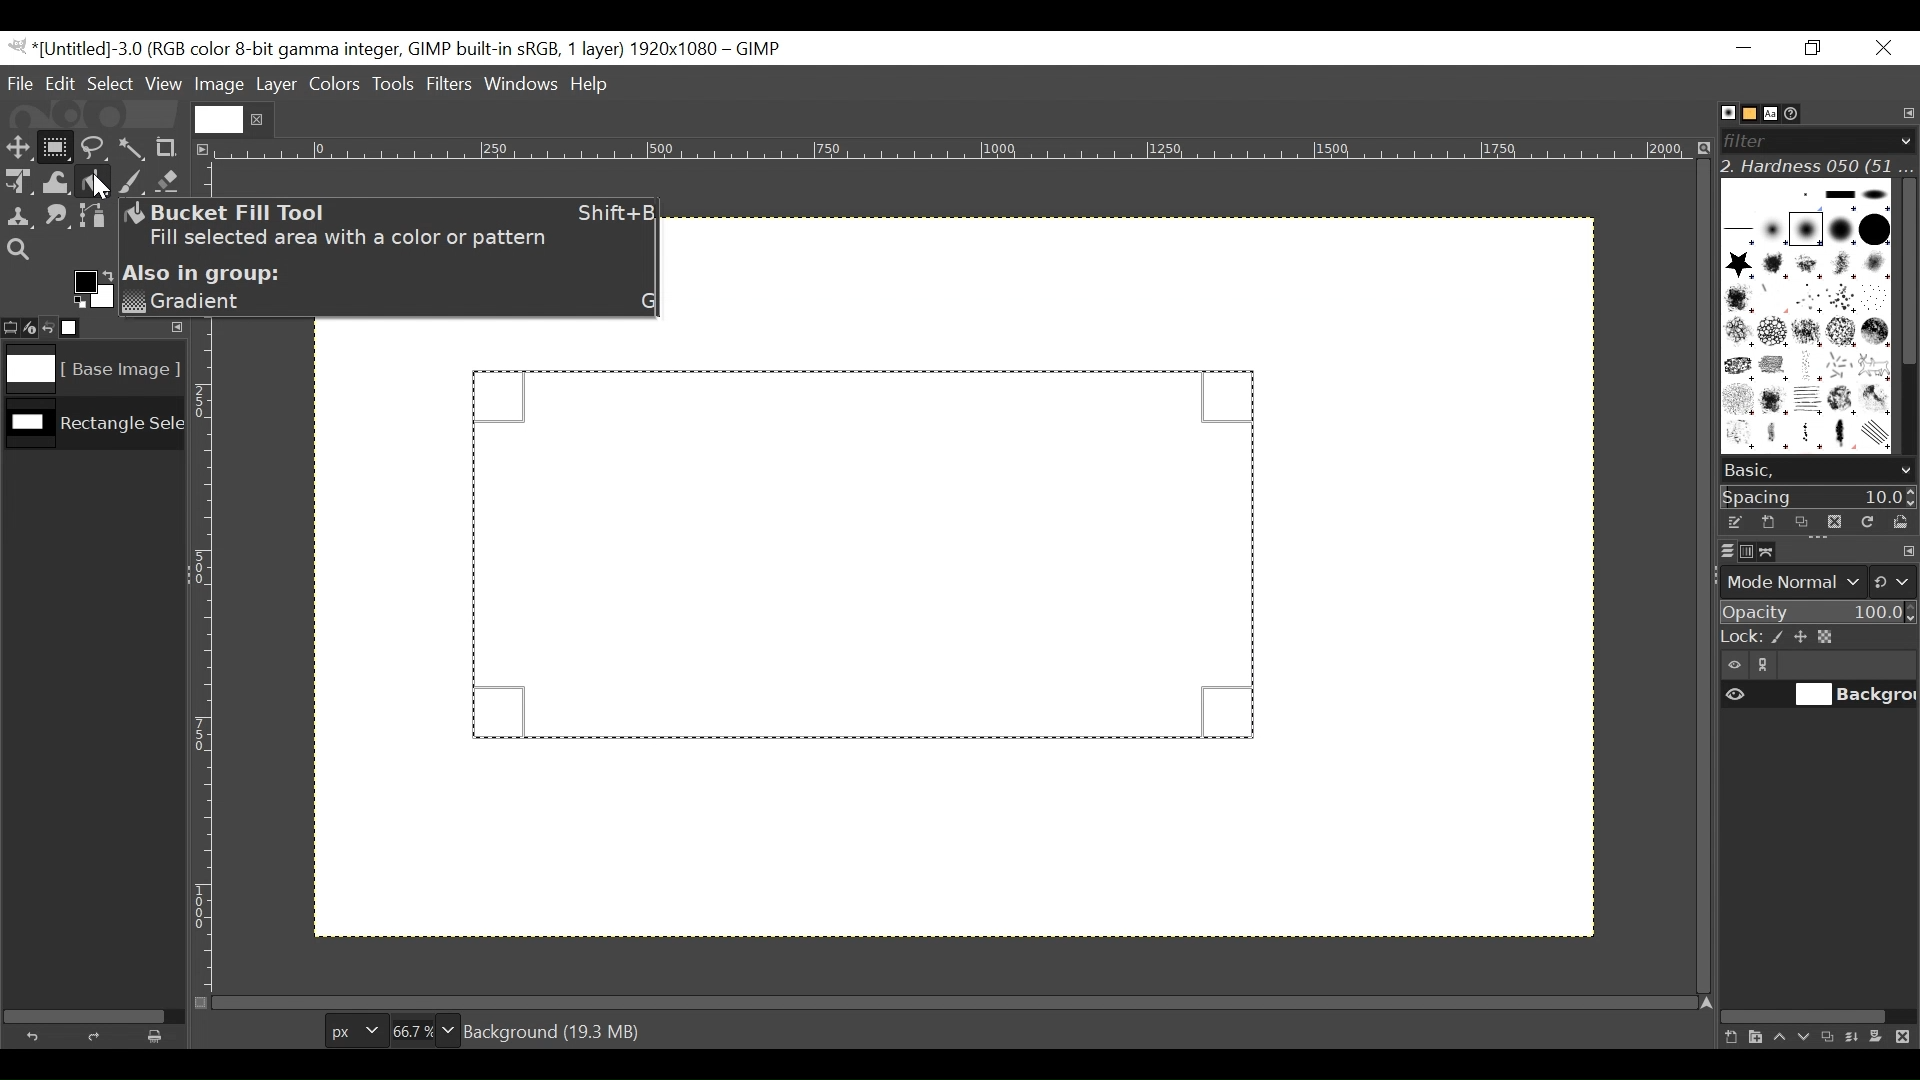 The image size is (1920, 1080). I want to click on Pixels, so click(351, 1027).